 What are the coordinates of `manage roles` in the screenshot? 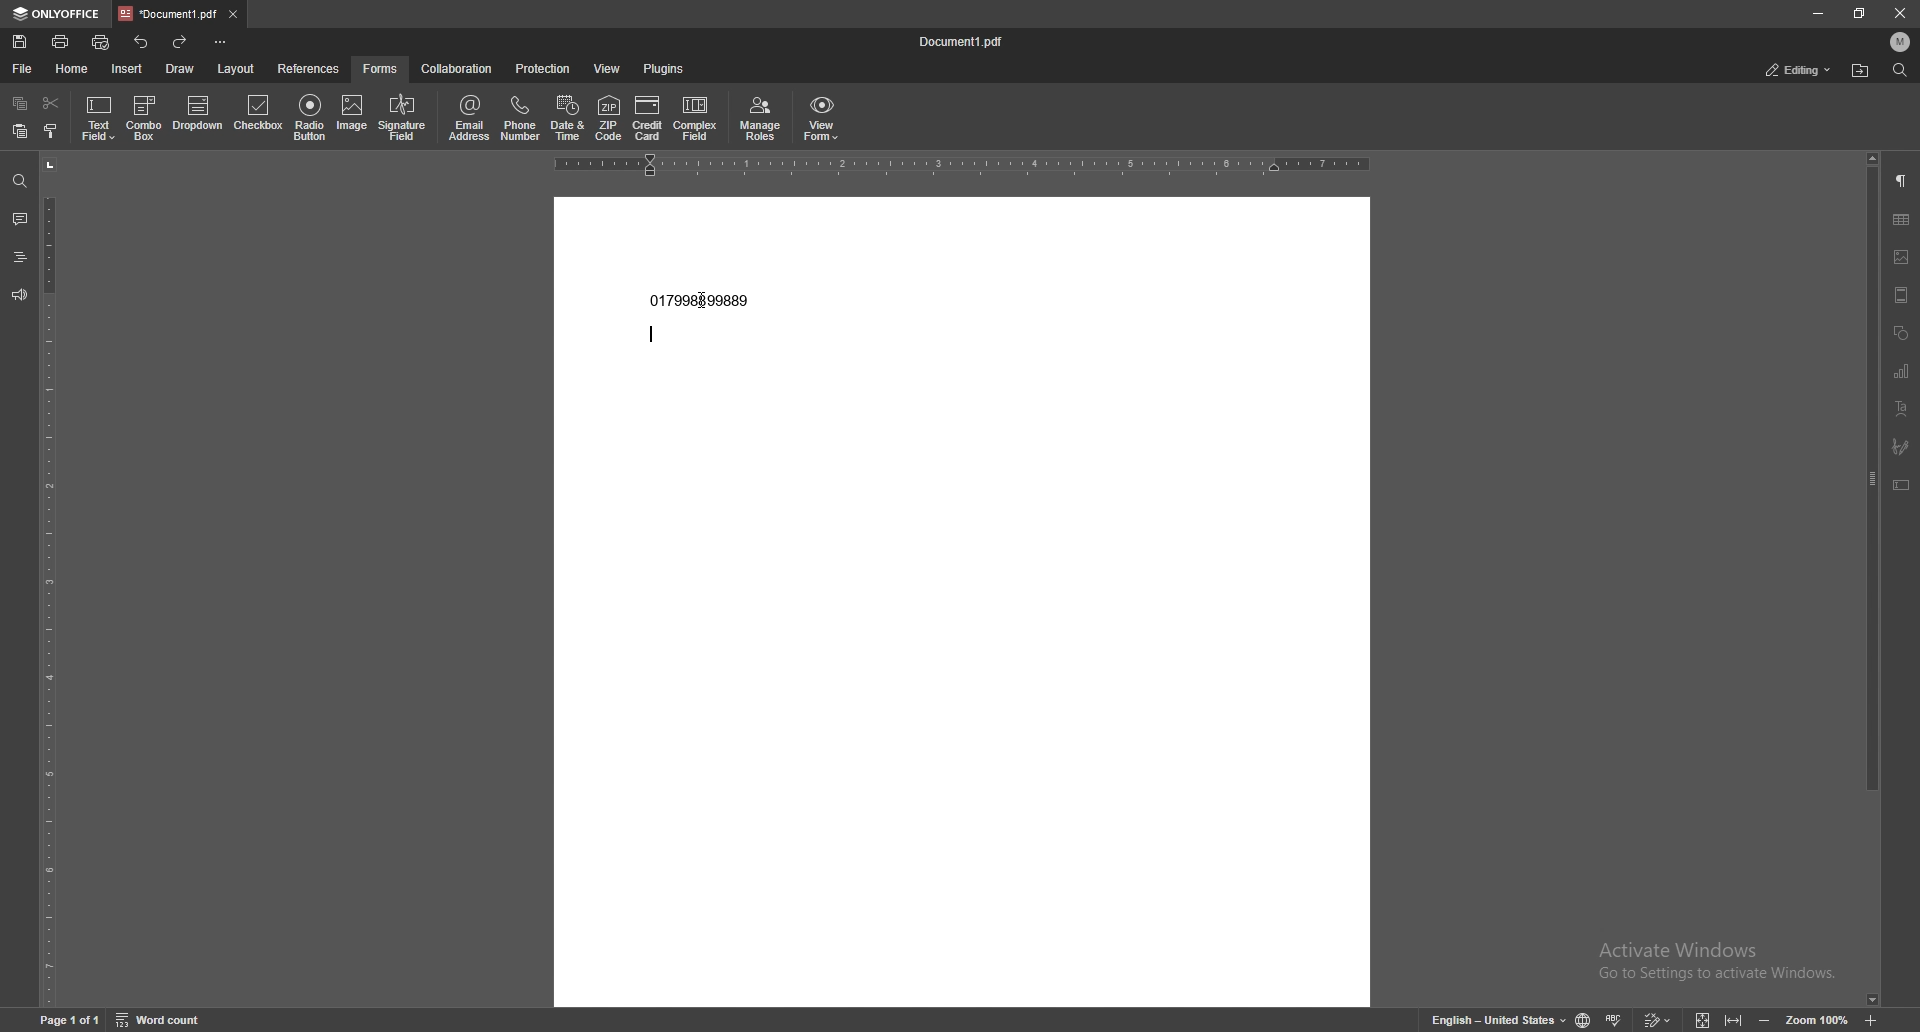 It's located at (761, 120).